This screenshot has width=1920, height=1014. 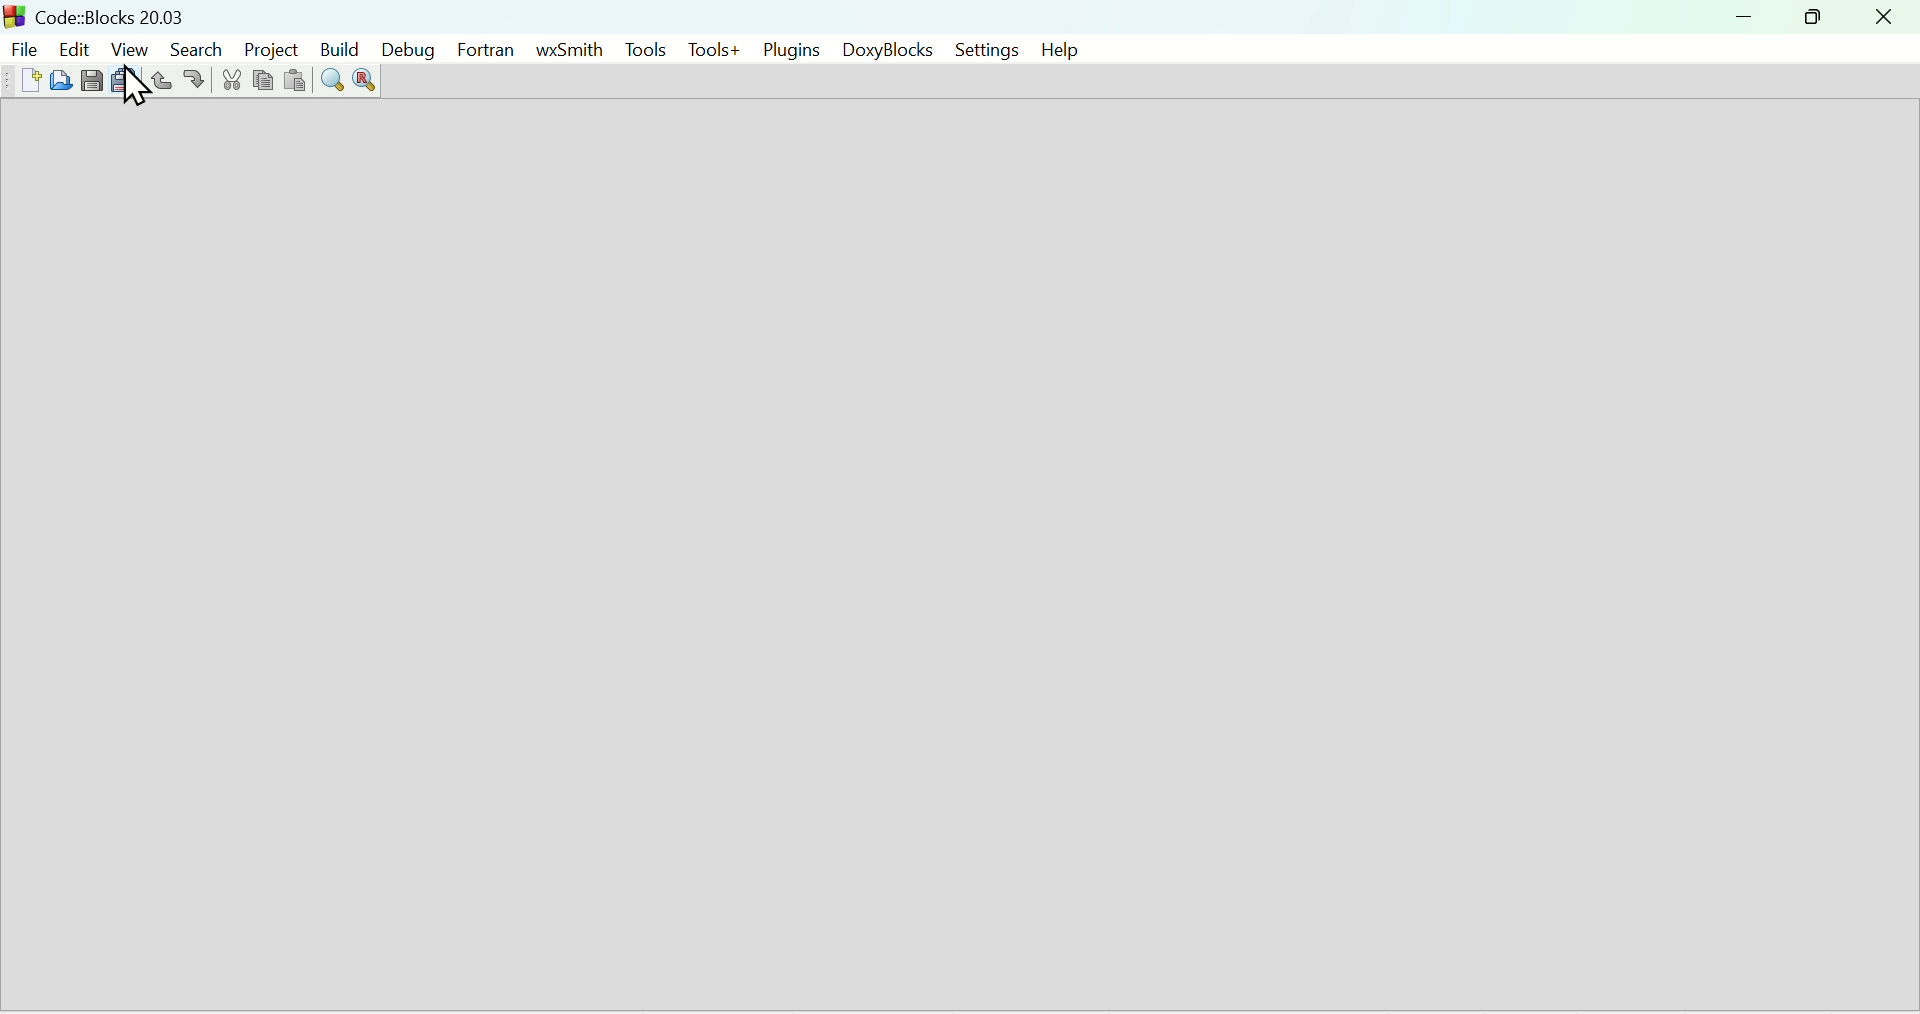 What do you see at coordinates (115, 14) in the screenshot?
I see `Code: Blocks Version` at bounding box center [115, 14].